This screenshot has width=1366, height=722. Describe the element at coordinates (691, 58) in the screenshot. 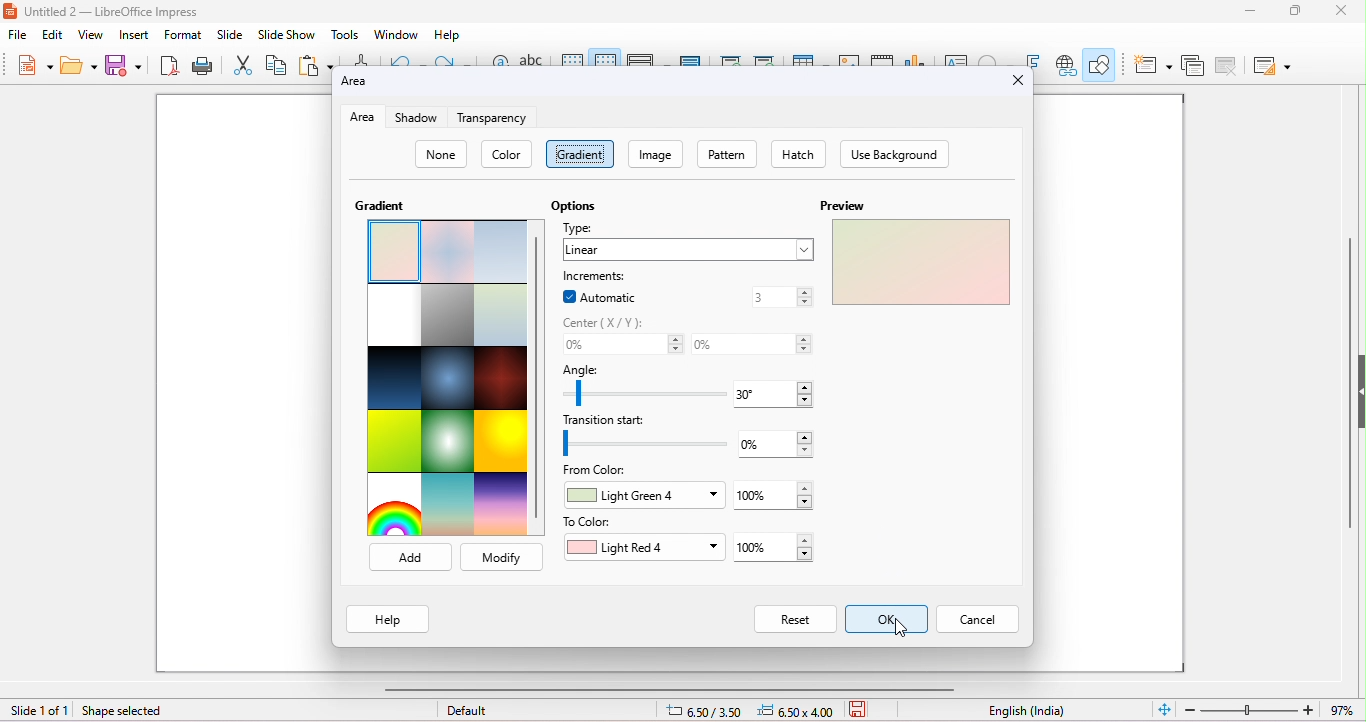

I see `master slide` at that location.